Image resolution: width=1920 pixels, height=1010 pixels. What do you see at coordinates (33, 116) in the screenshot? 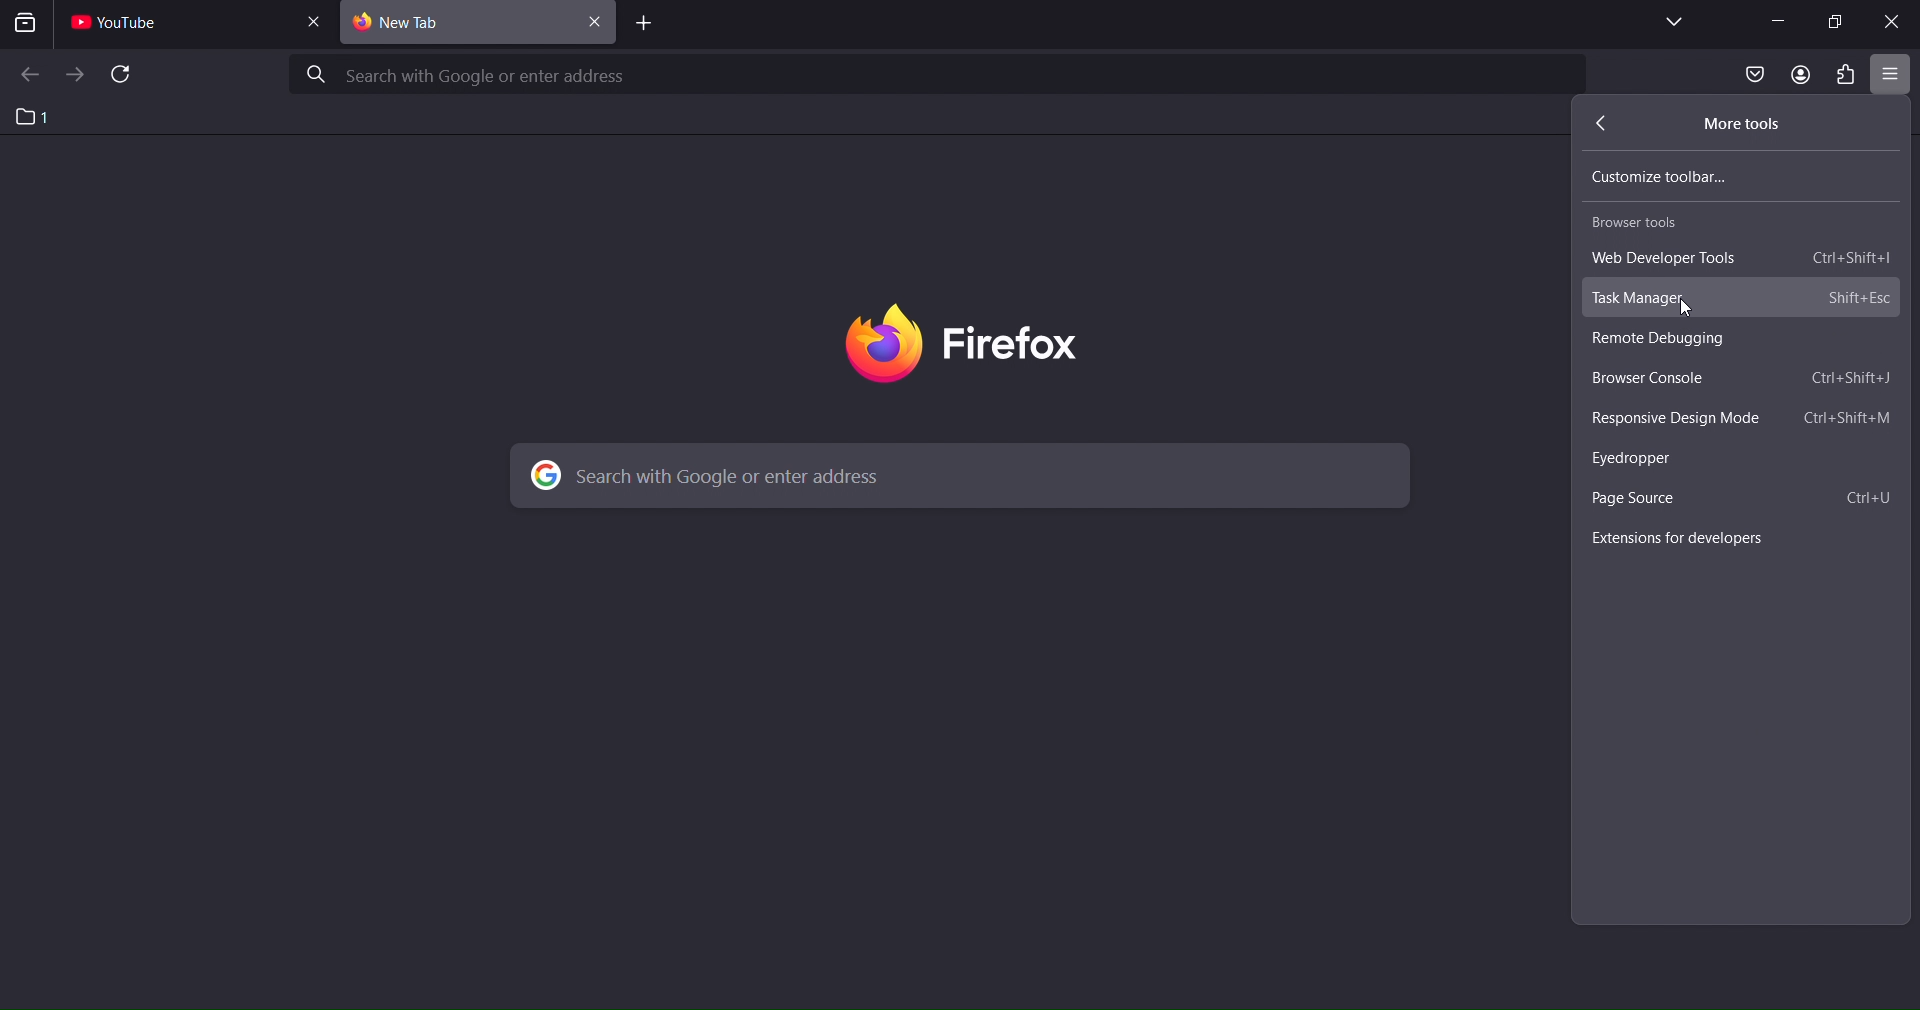
I see `1` at bounding box center [33, 116].